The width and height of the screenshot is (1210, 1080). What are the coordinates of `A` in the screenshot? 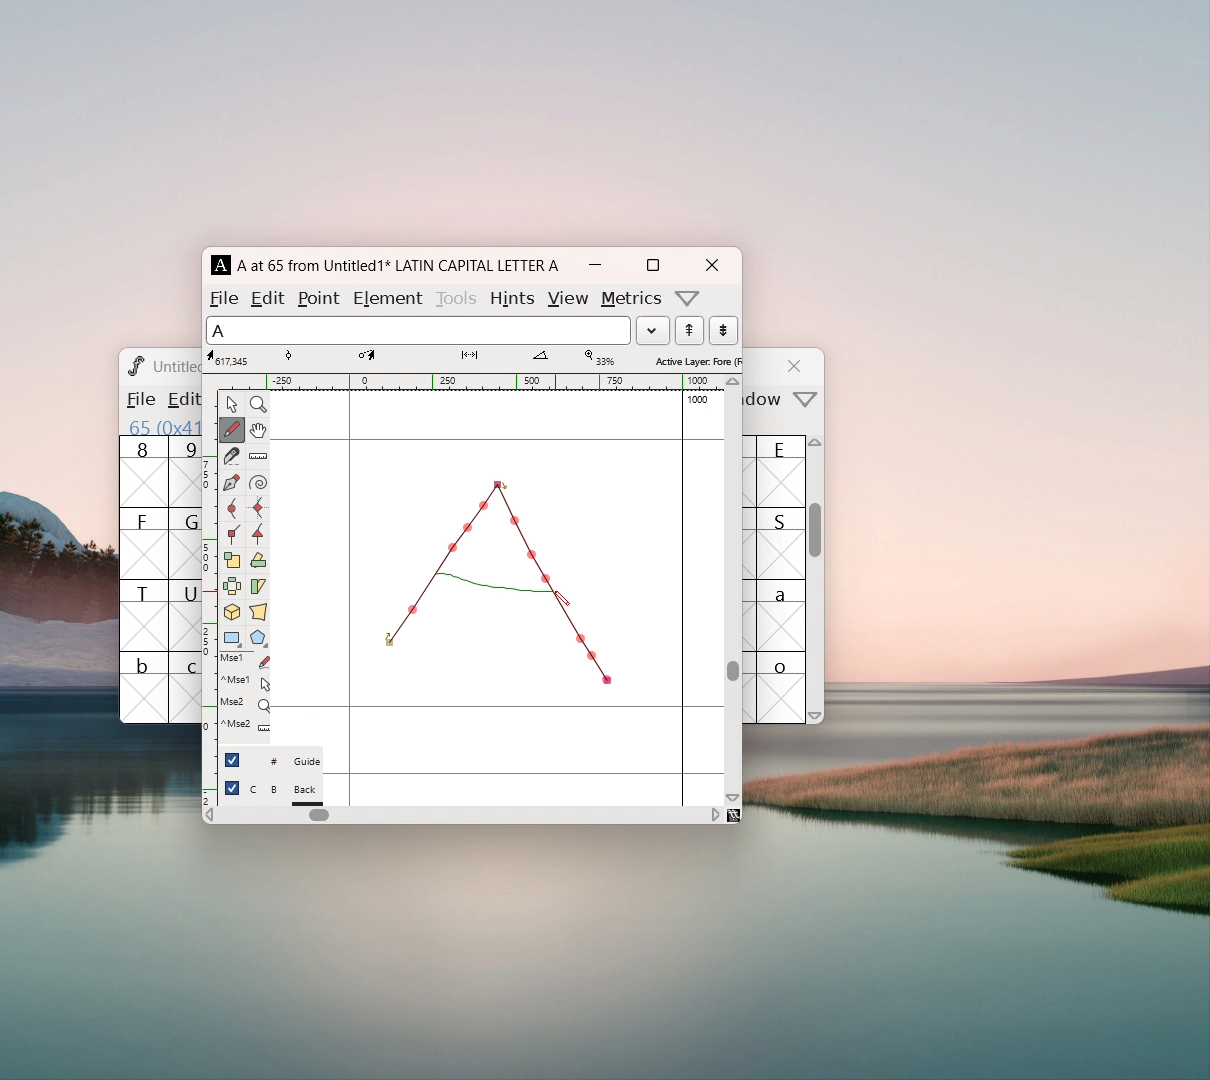 It's located at (222, 265).